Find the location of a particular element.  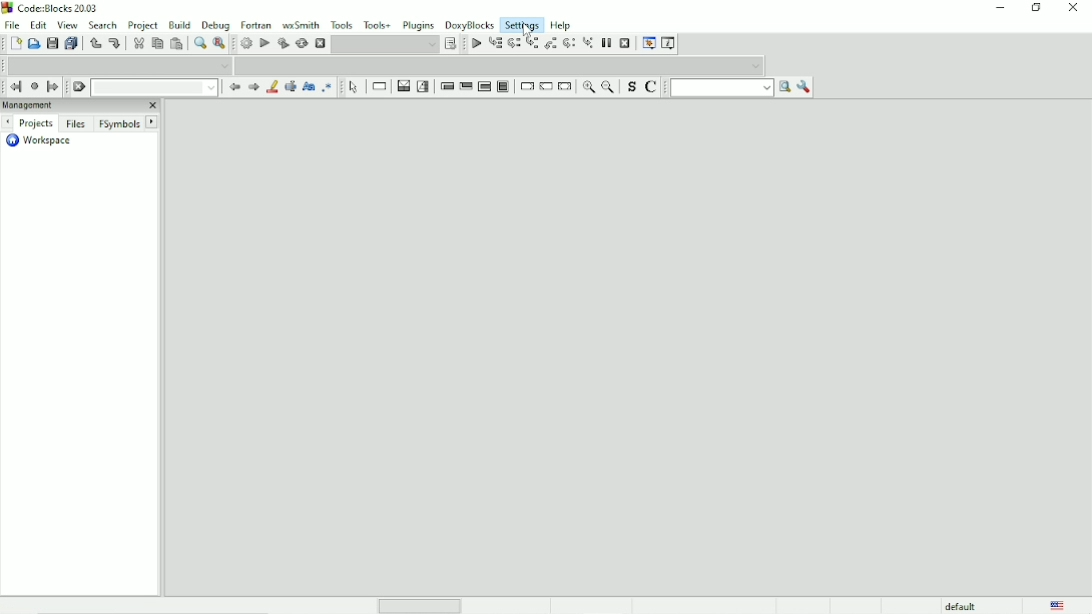

wxSmith is located at coordinates (299, 24).